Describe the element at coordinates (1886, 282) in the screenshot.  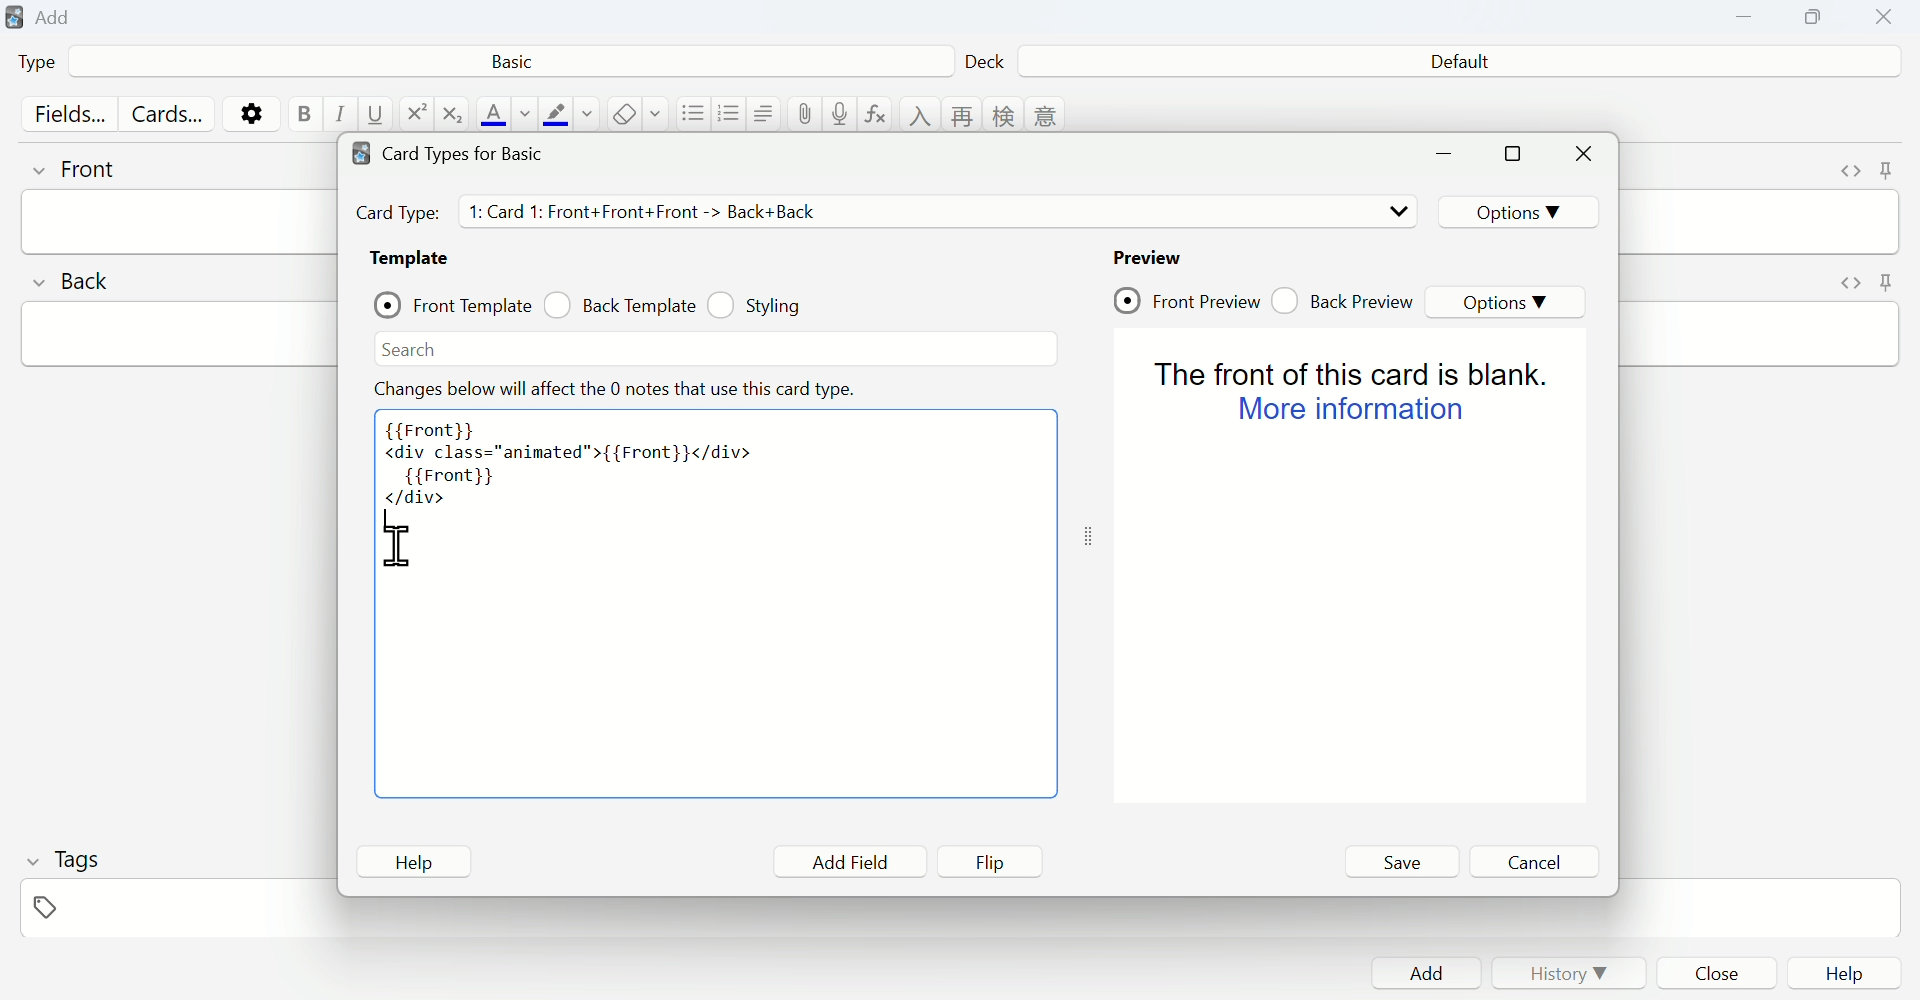
I see `toggle sticky` at that location.